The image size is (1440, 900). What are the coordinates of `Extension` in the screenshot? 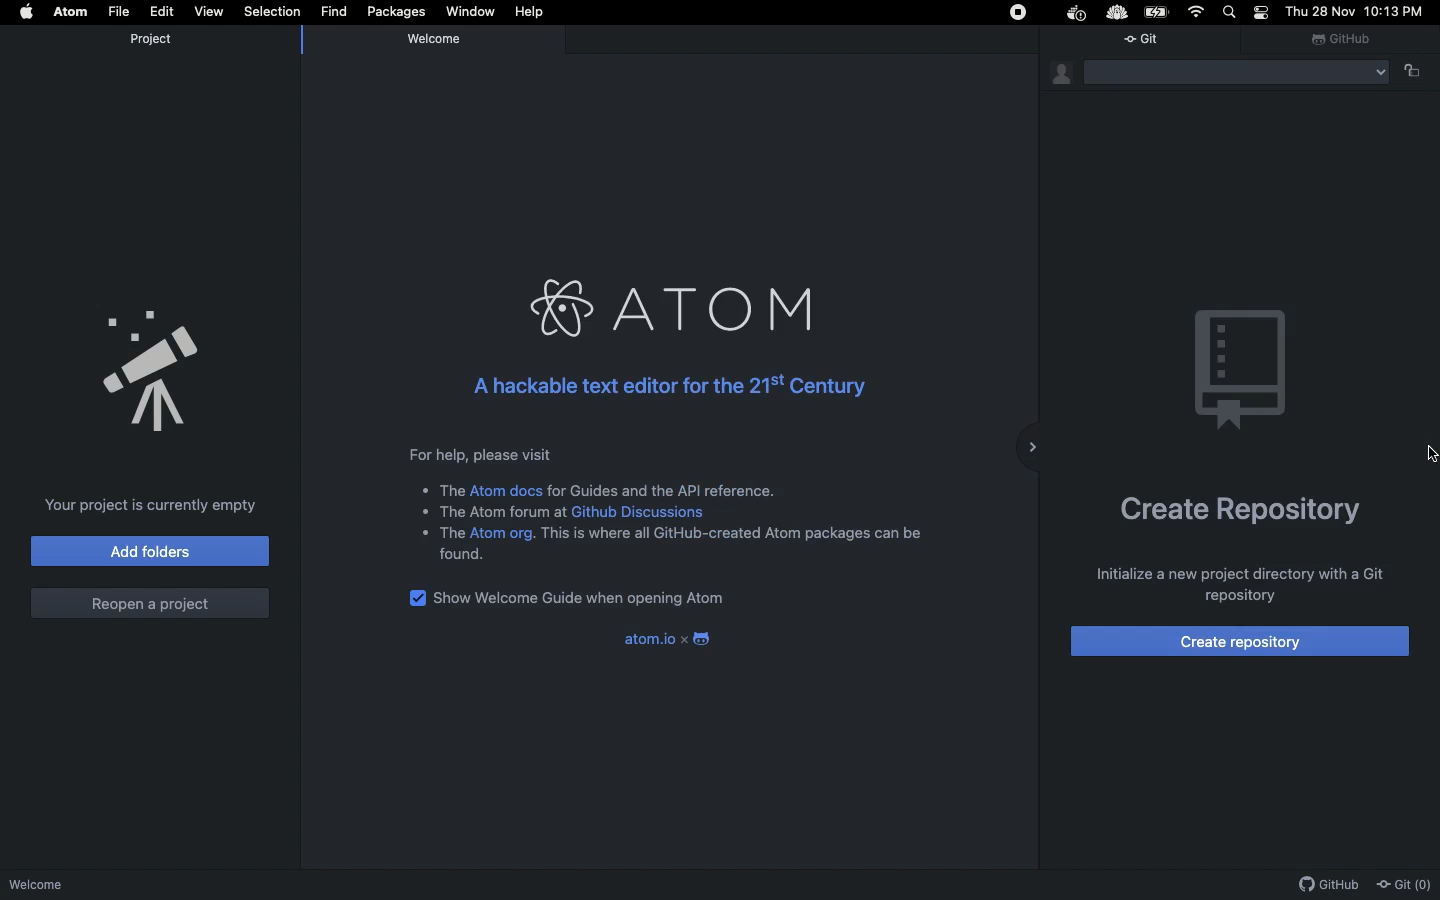 It's located at (1118, 12).